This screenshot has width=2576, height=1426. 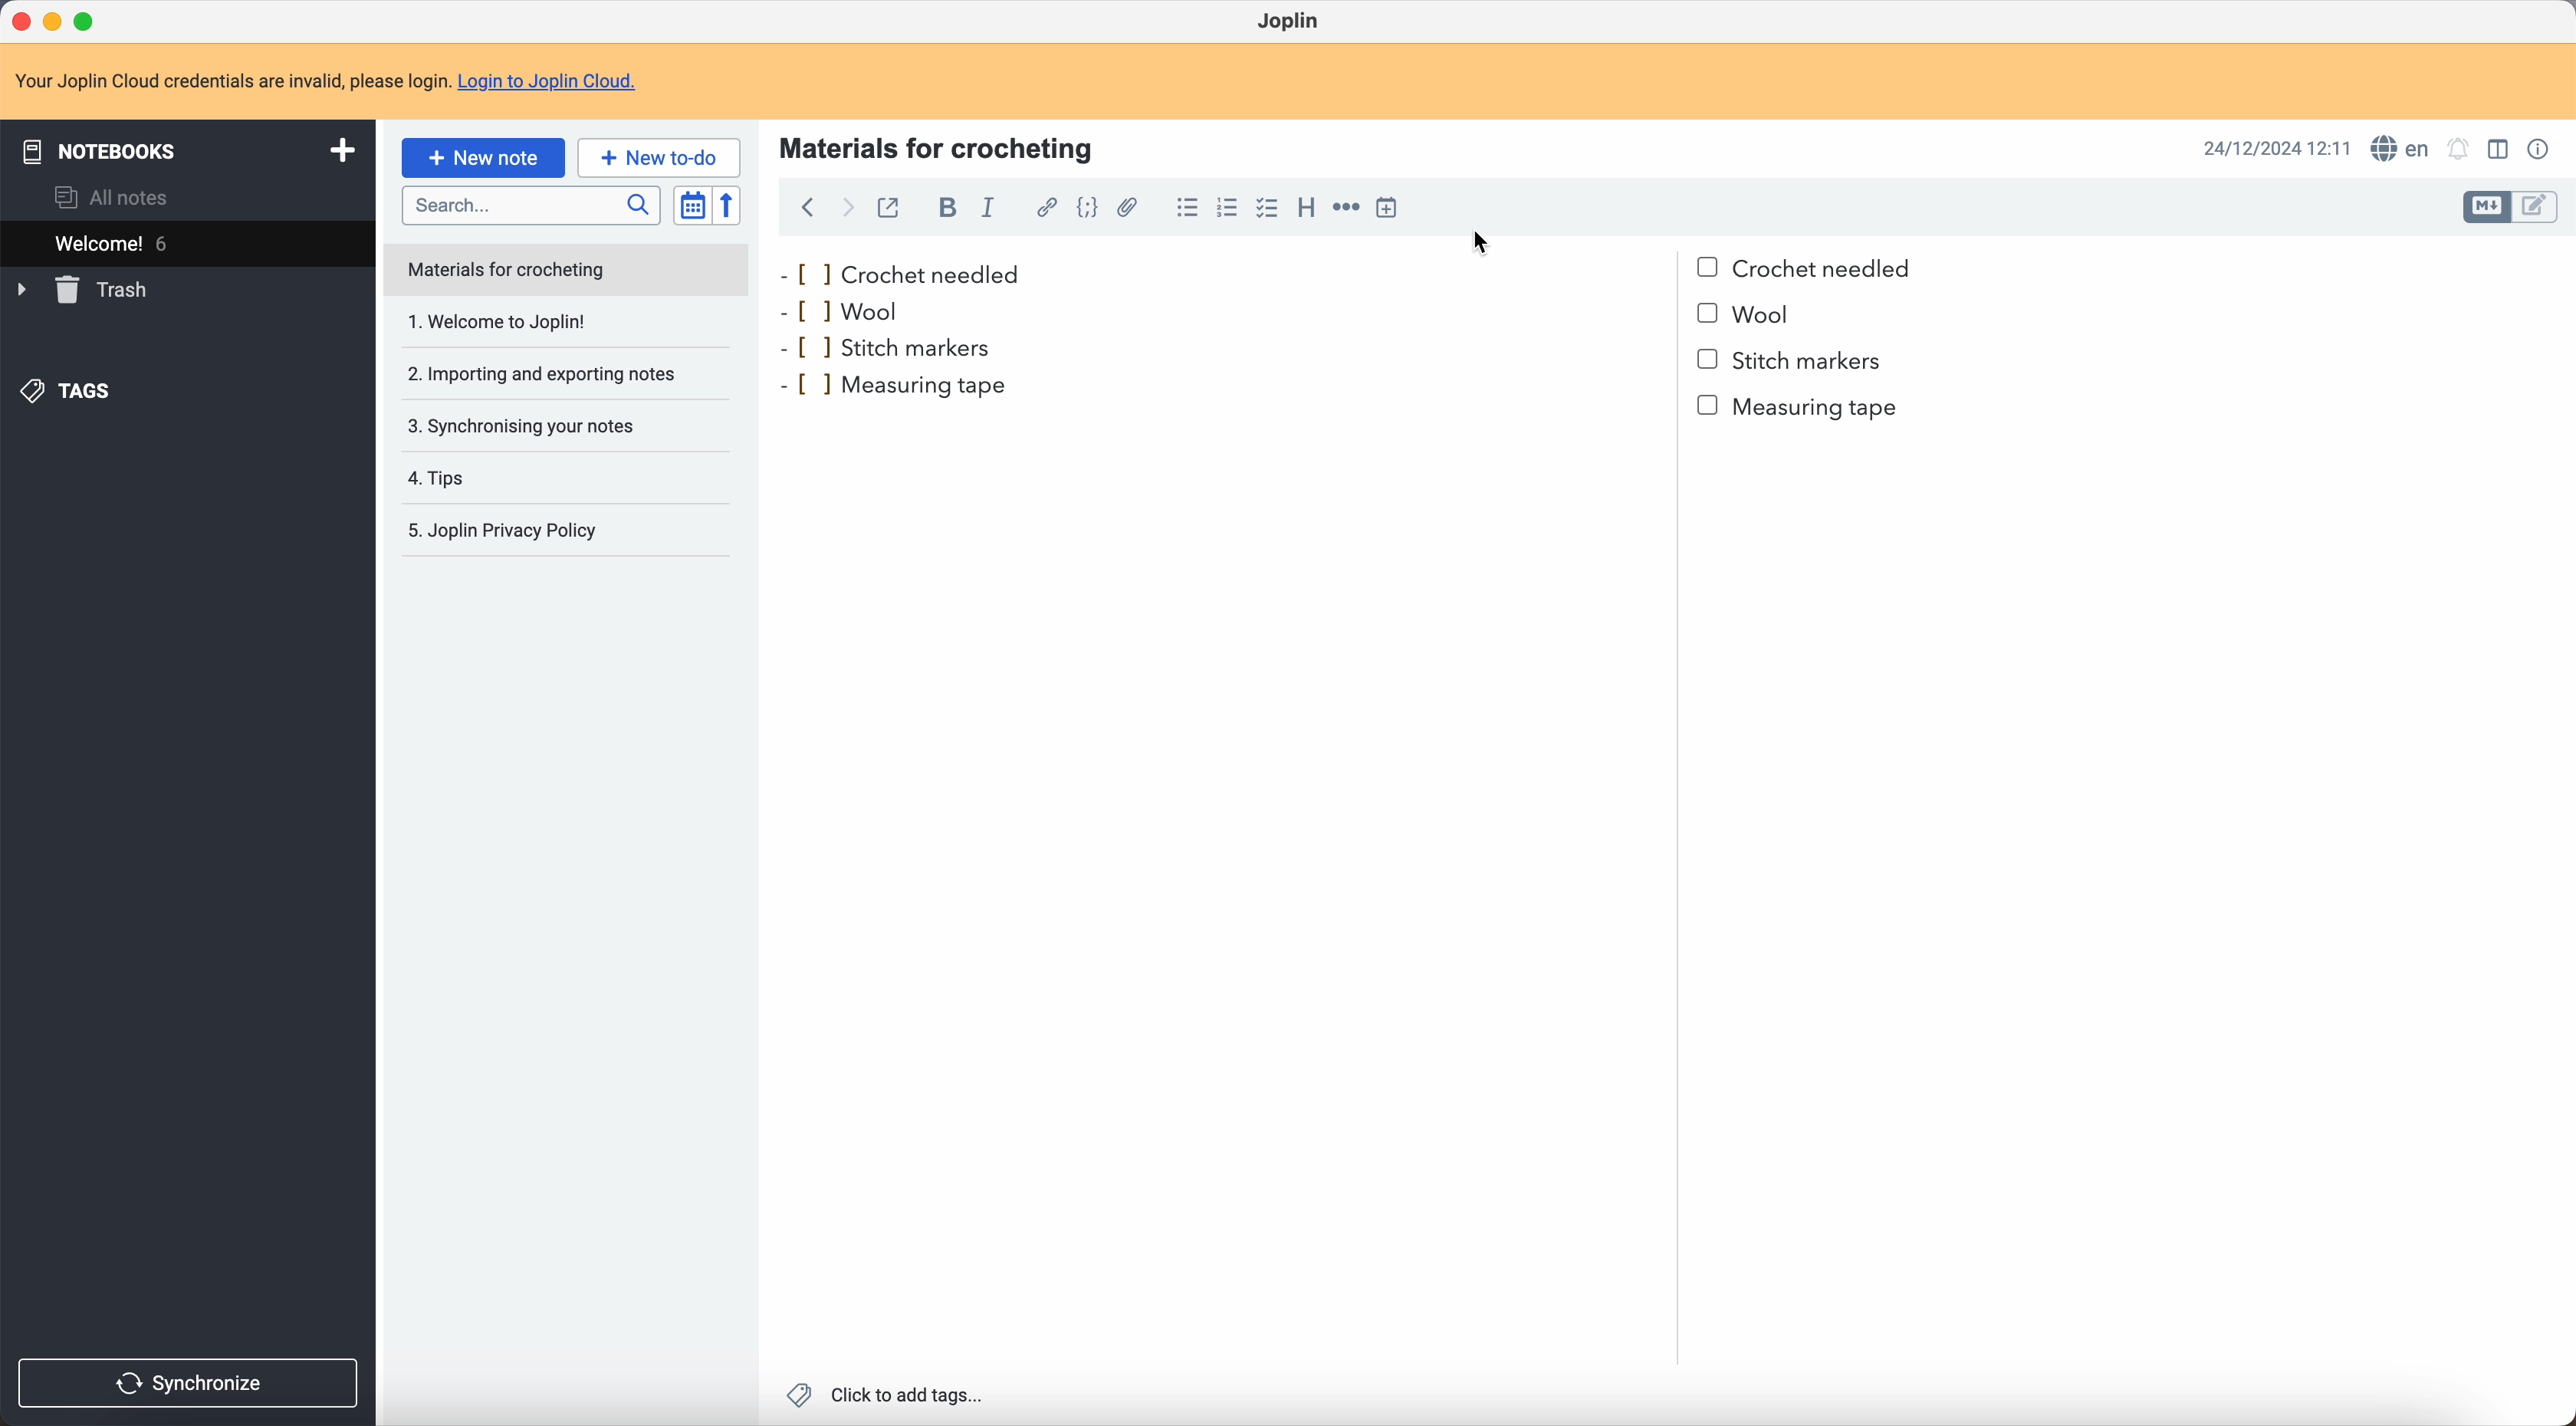 What do you see at coordinates (802, 349) in the screenshot?
I see `bullet point` at bounding box center [802, 349].